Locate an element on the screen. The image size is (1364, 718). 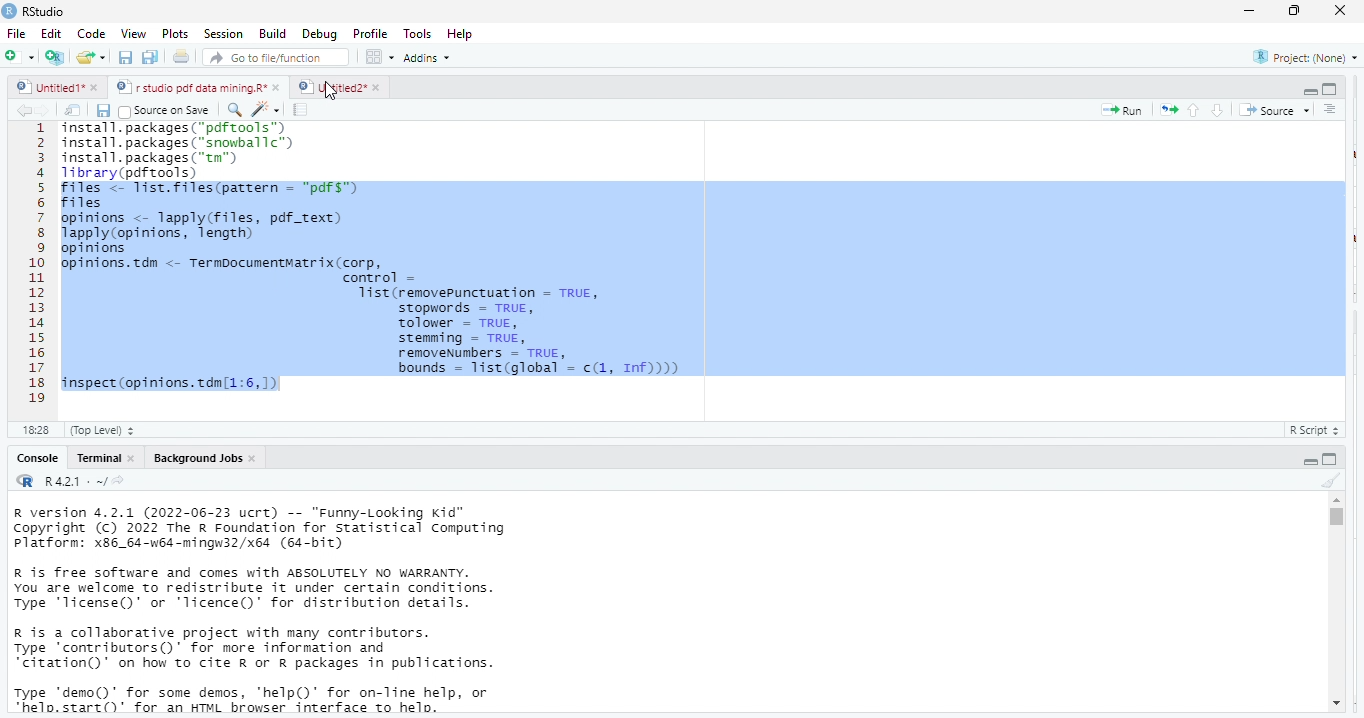
source on save is located at coordinates (168, 110).